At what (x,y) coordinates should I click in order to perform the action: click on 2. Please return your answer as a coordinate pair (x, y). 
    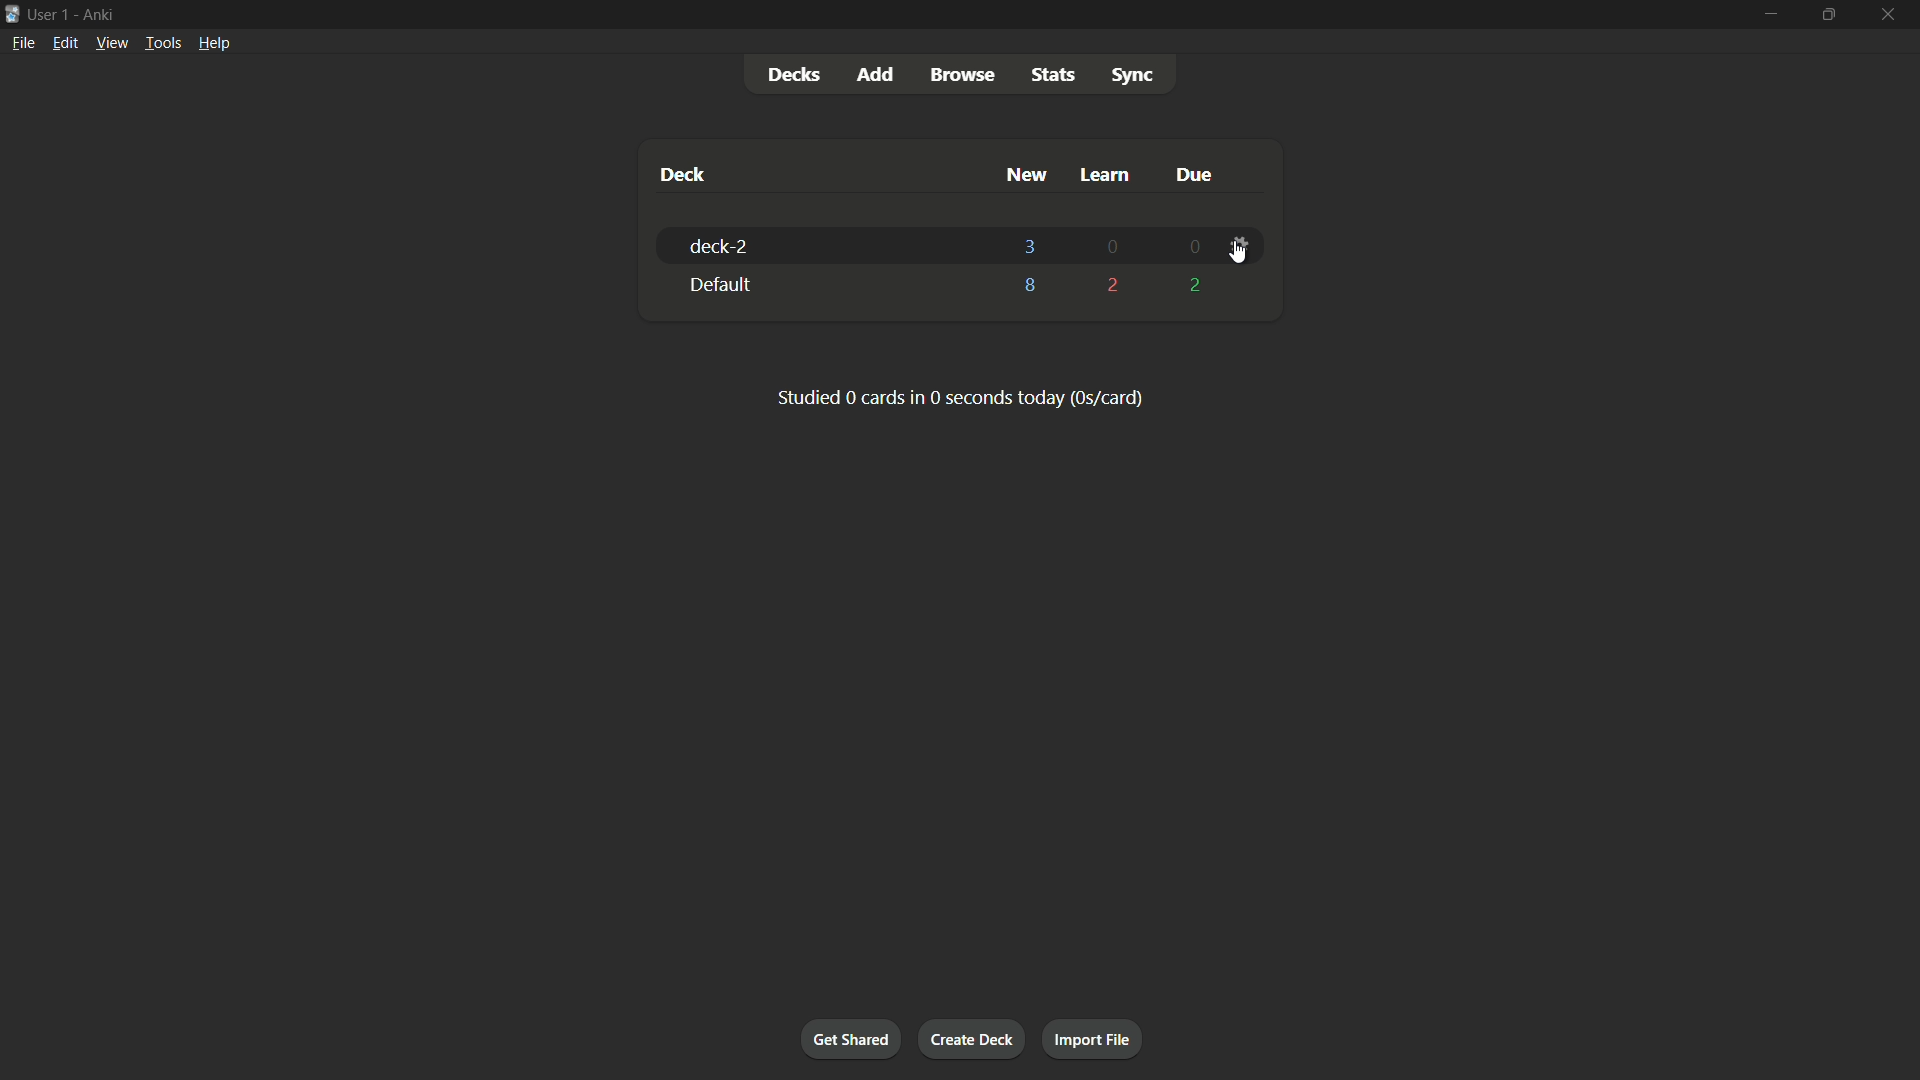
    Looking at the image, I should click on (1113, 284).